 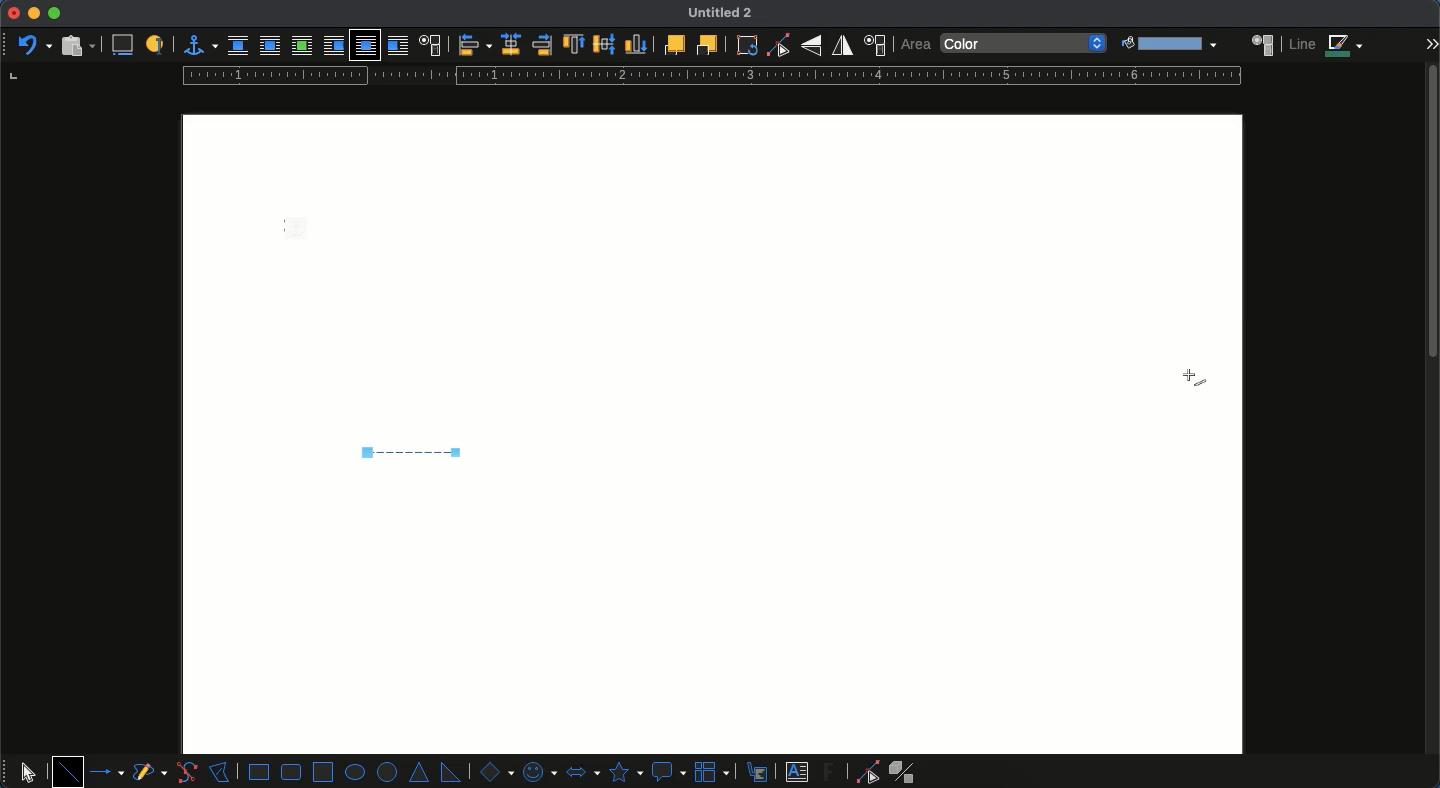 What do you see at coordinates (186, 772) in the screenshot?
I see `curve` at bounding box center [186, 772].